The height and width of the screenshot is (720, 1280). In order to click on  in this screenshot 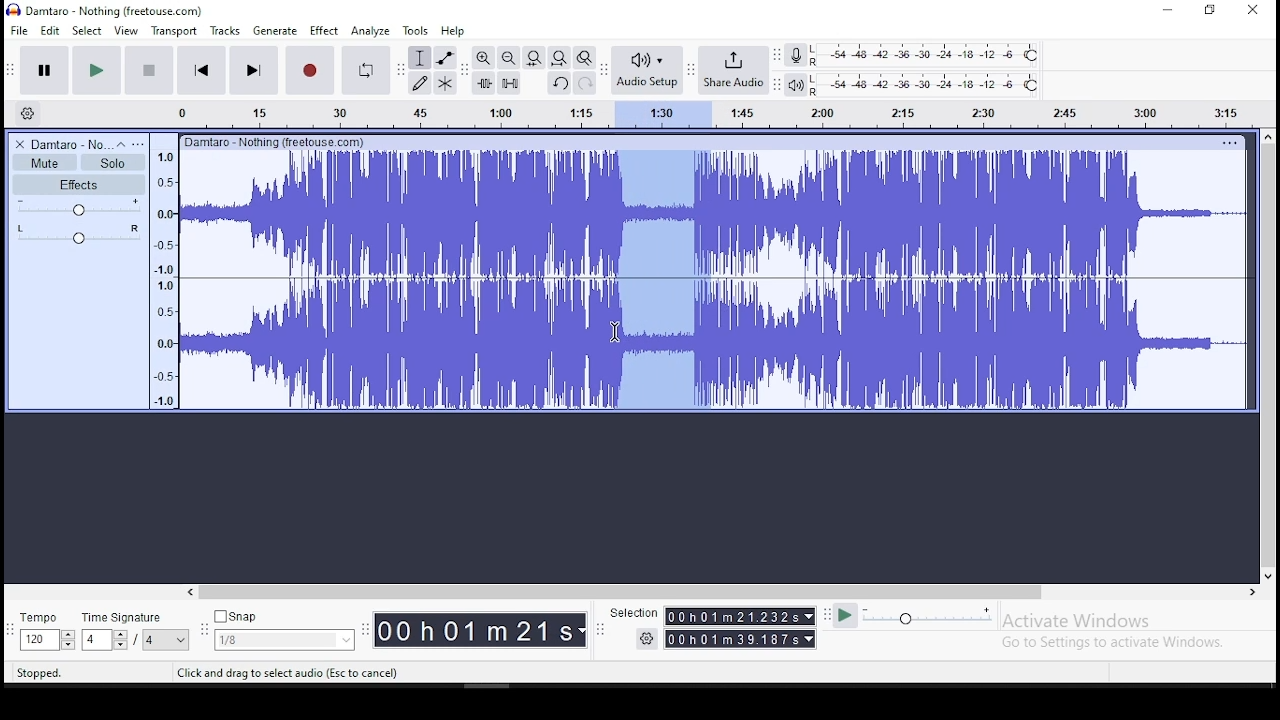, I will do `click(165, 279)`.